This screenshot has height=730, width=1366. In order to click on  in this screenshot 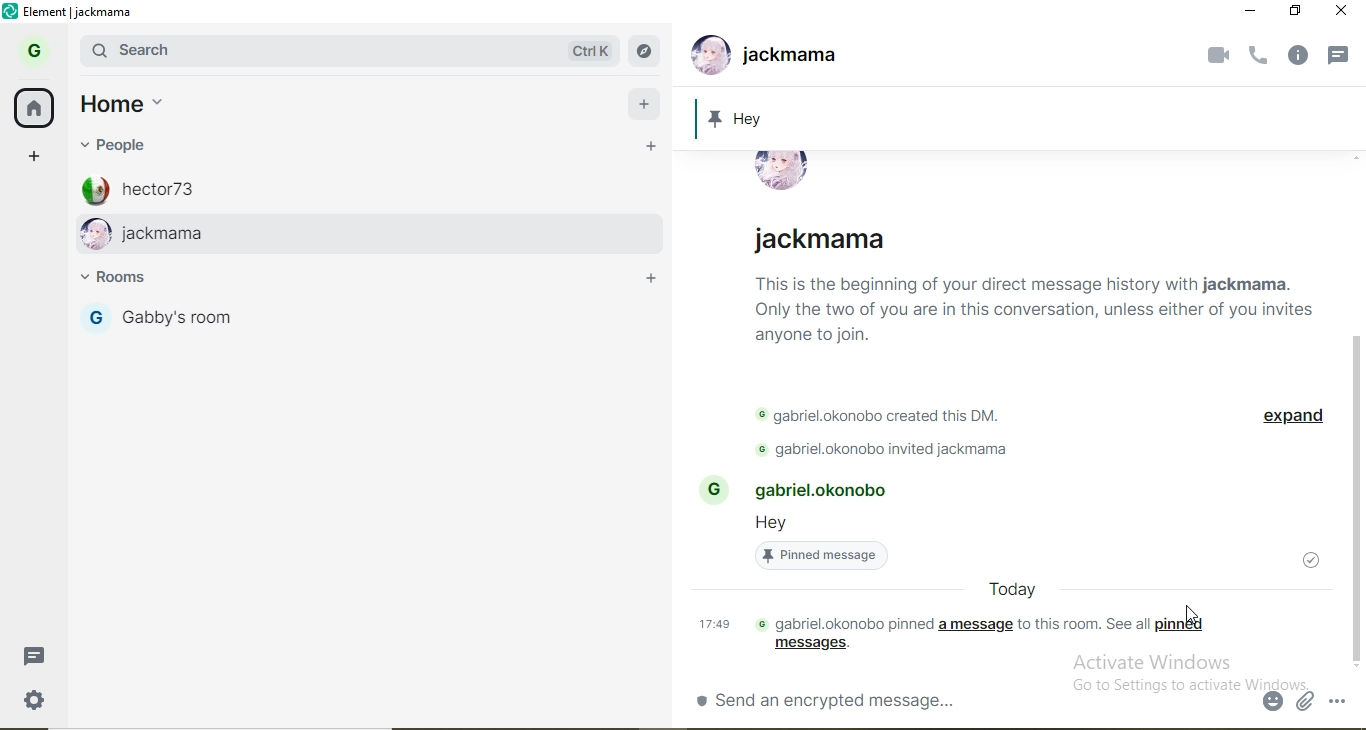, I will do `click(1272, 701)`.